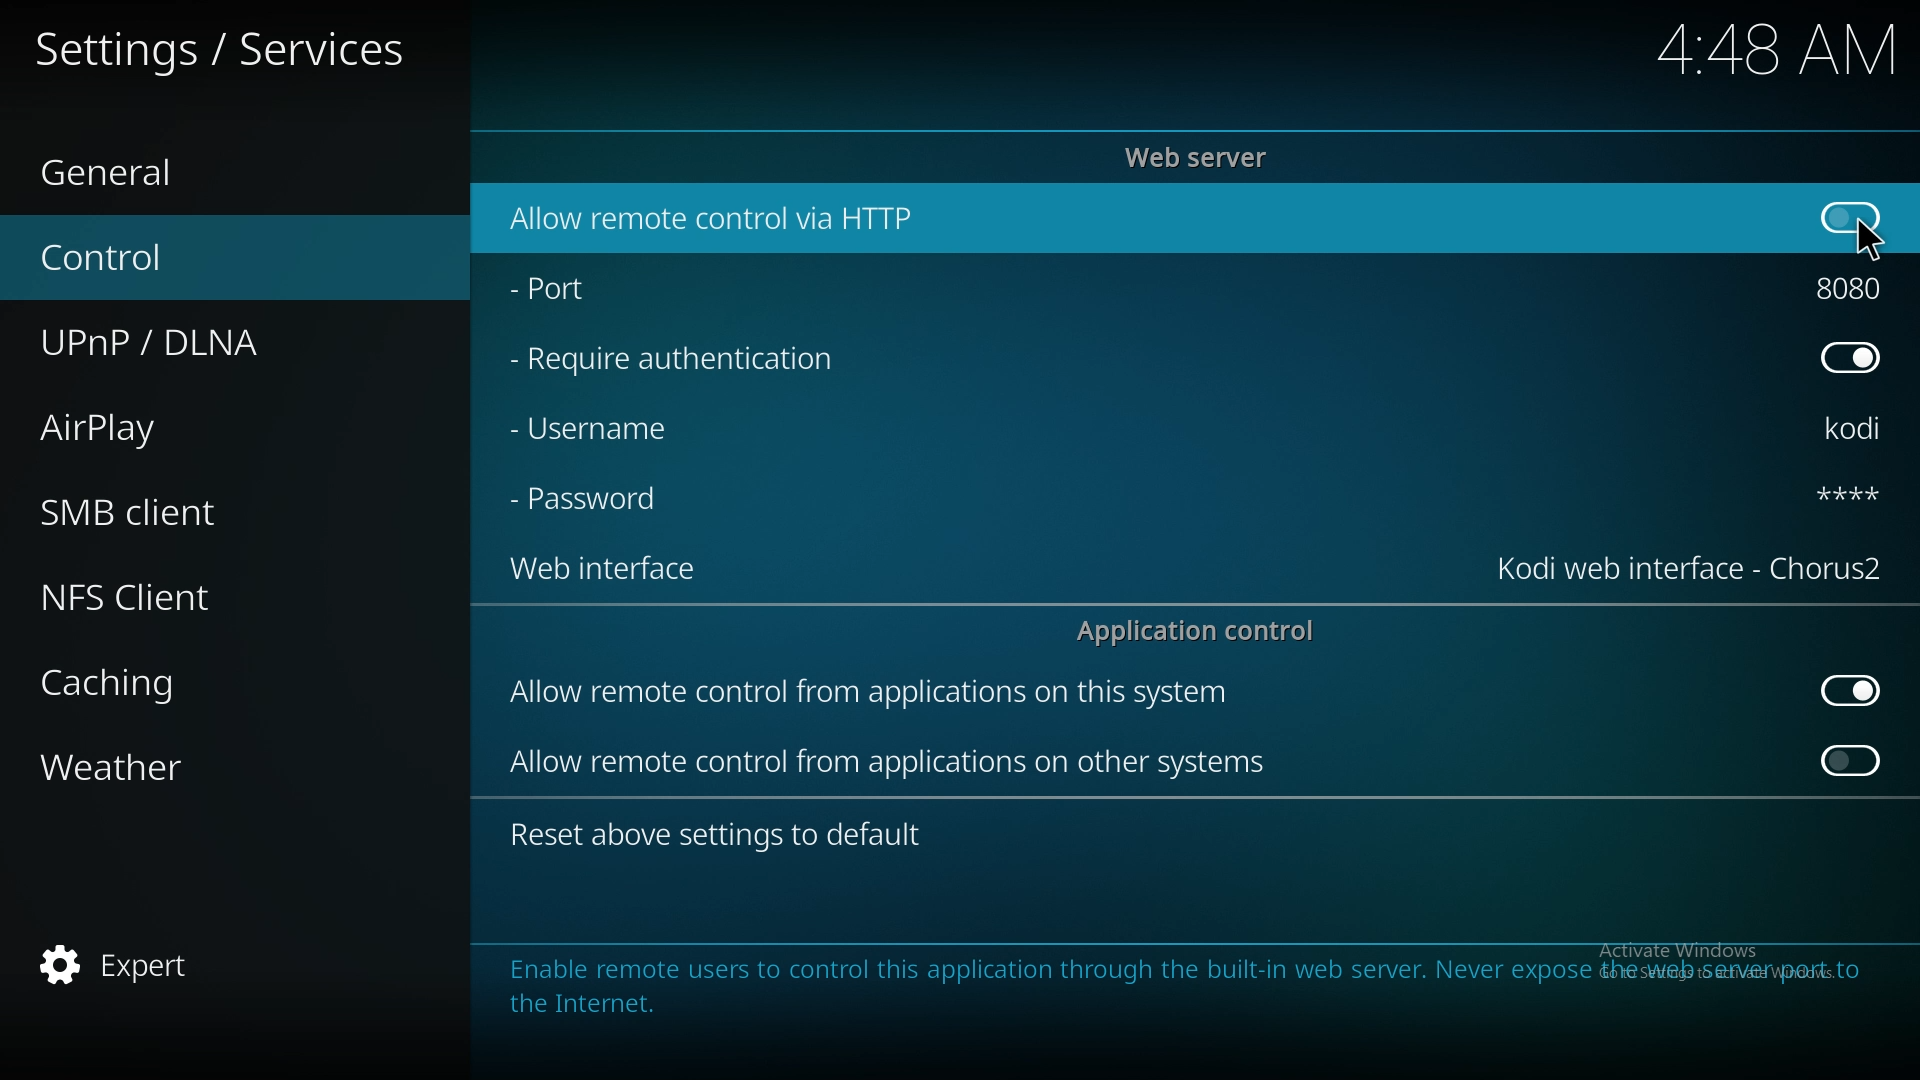  Describe the element at coordinates (603, 572) in the screenshot. I see `web interface` at that location.